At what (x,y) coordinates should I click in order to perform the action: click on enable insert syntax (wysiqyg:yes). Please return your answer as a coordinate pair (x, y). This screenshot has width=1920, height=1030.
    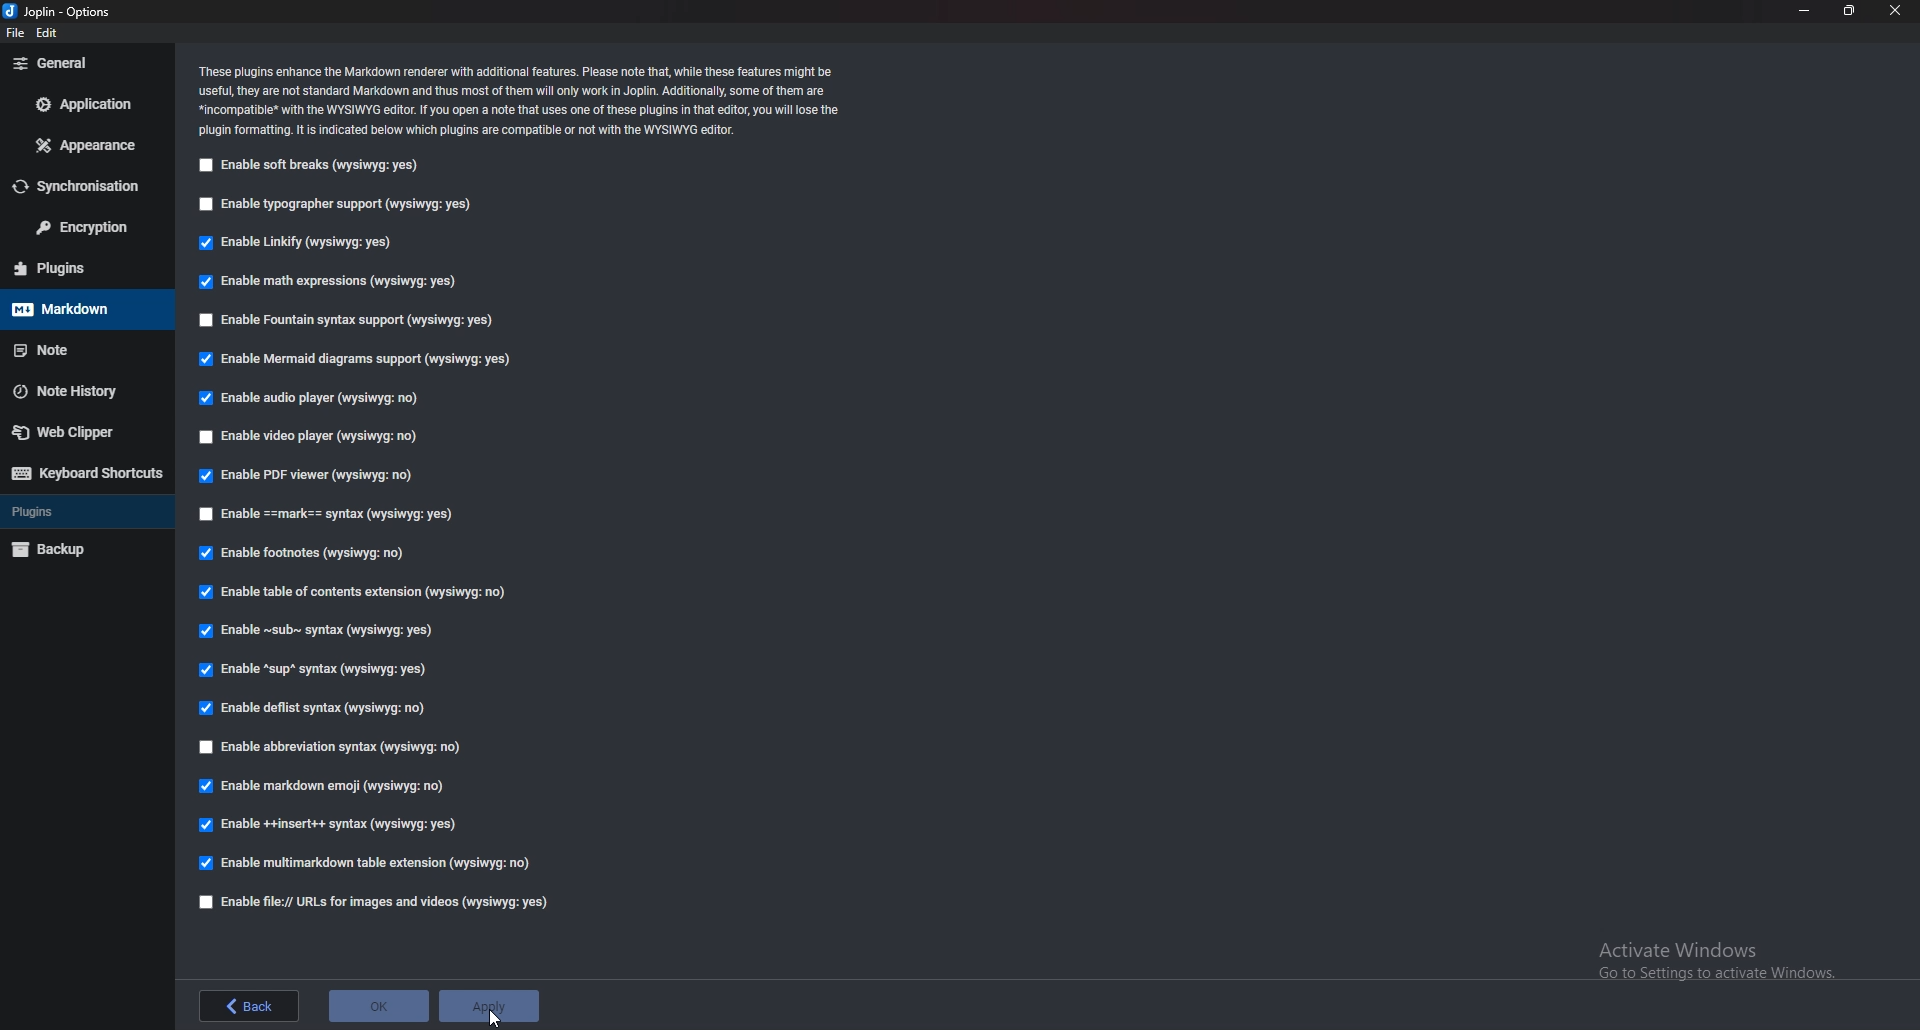
    Looking at the image, I should click on (331, 826).